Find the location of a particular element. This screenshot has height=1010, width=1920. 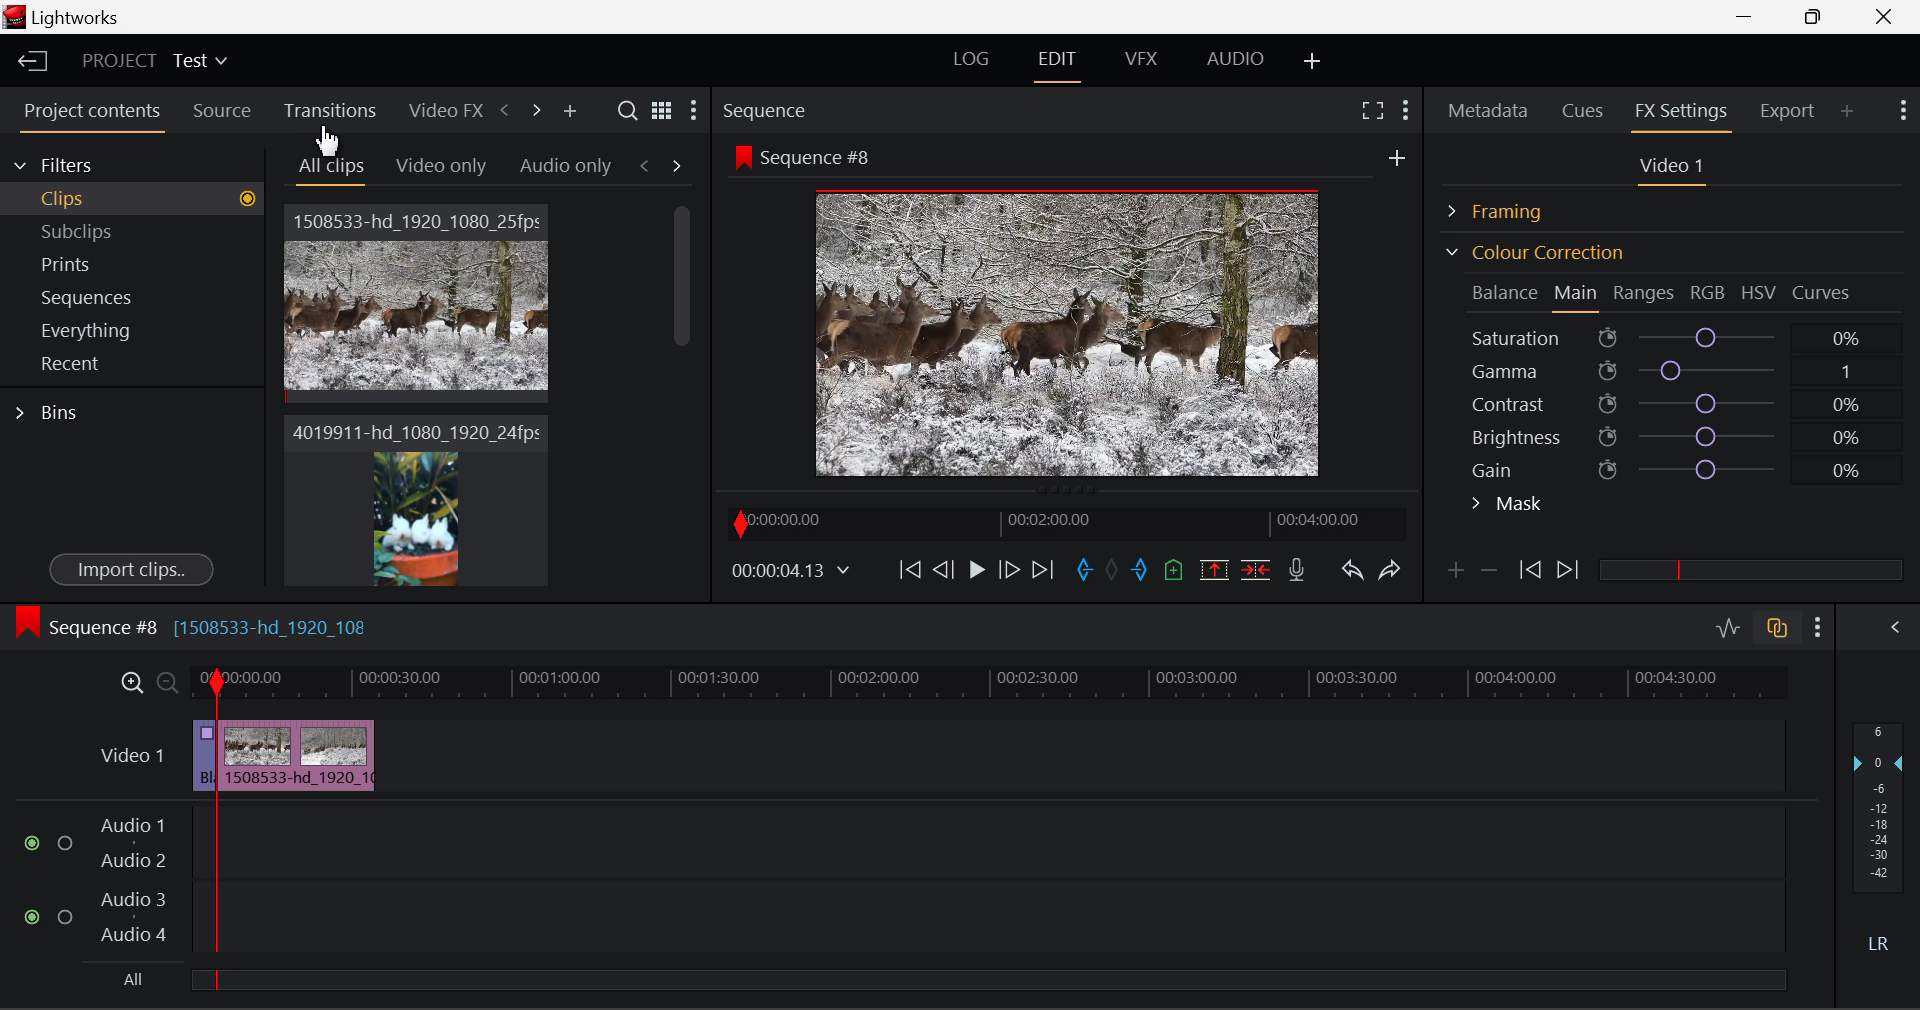

Curves is located at coordinates (1824, 292).